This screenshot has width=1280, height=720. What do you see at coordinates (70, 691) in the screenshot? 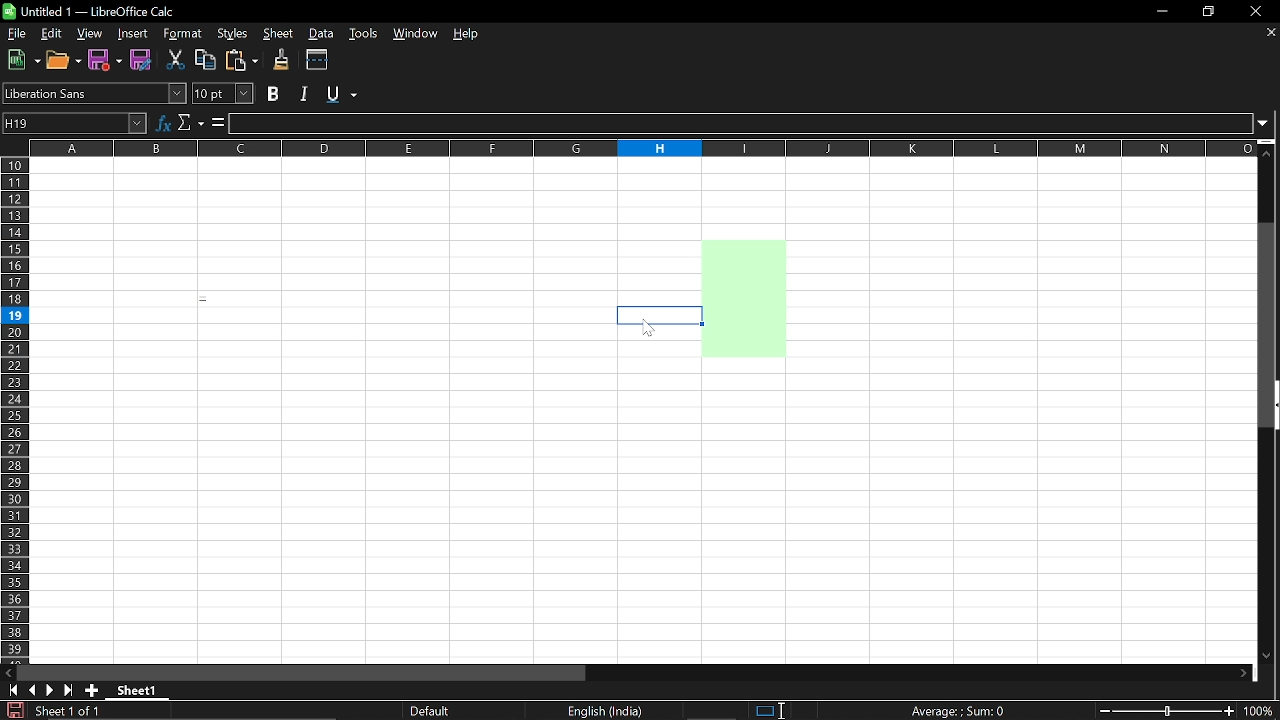
I see `Last oage` at bounding box center [70, 691].